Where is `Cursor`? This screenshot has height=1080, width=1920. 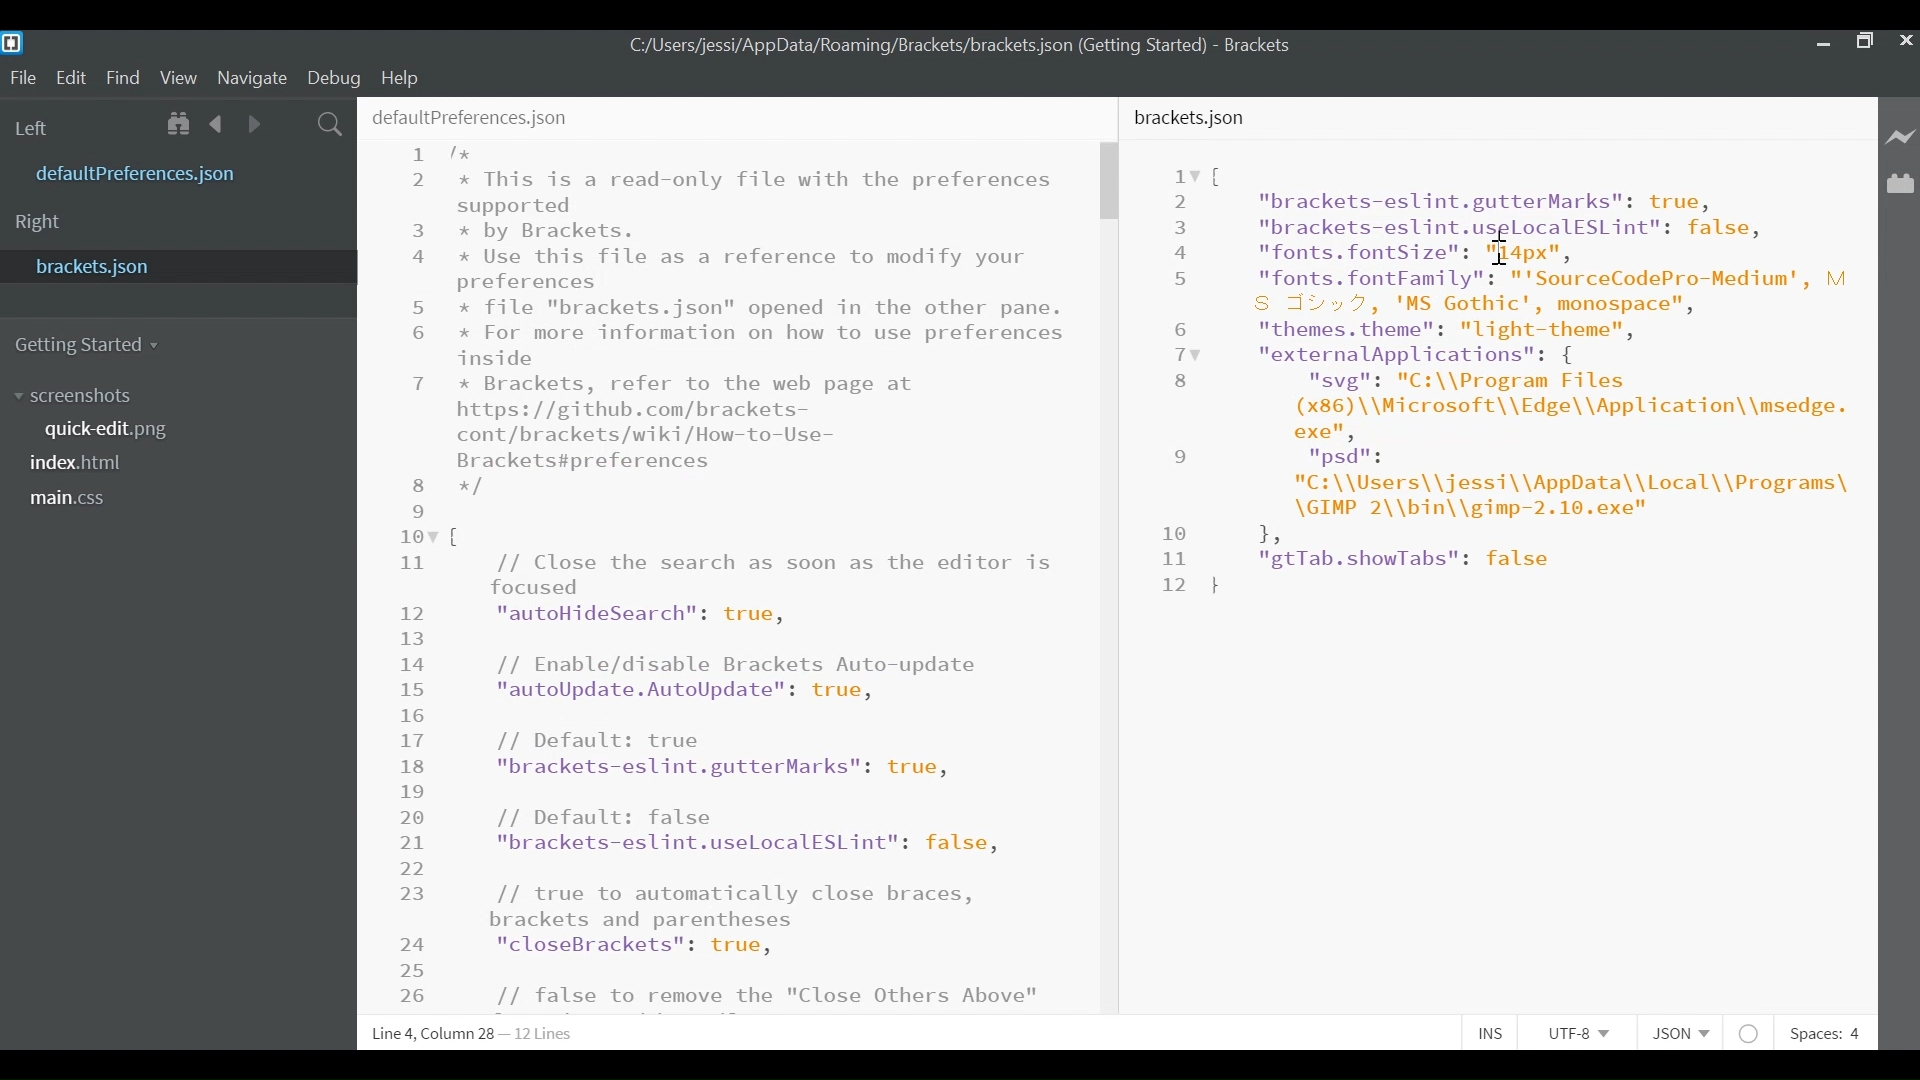 Cursor is located at coordinates (1504, 246).